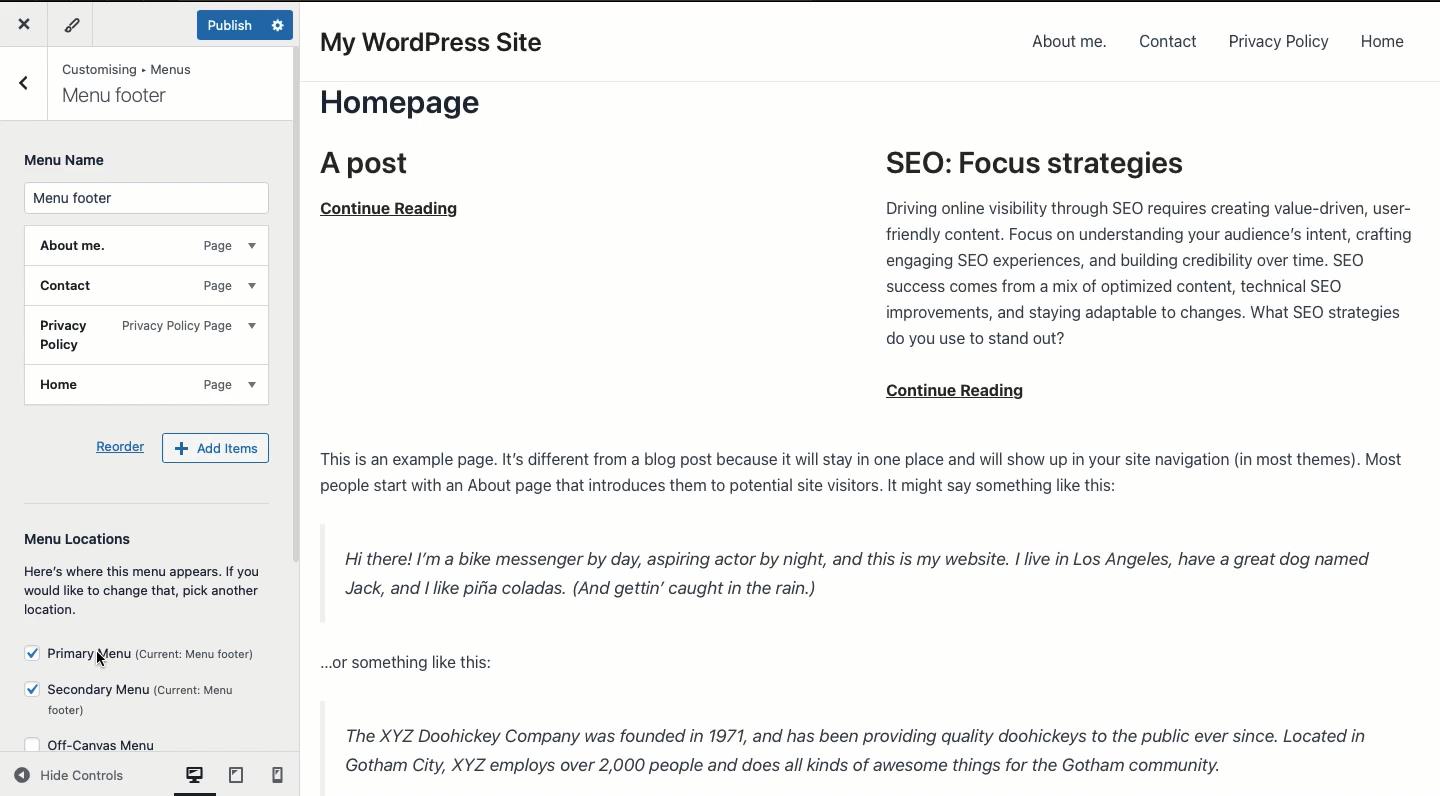 The image size is (1440, 796). Describe the element at coordinates (146, 247) in the screenshot. I see `About me` at that location.